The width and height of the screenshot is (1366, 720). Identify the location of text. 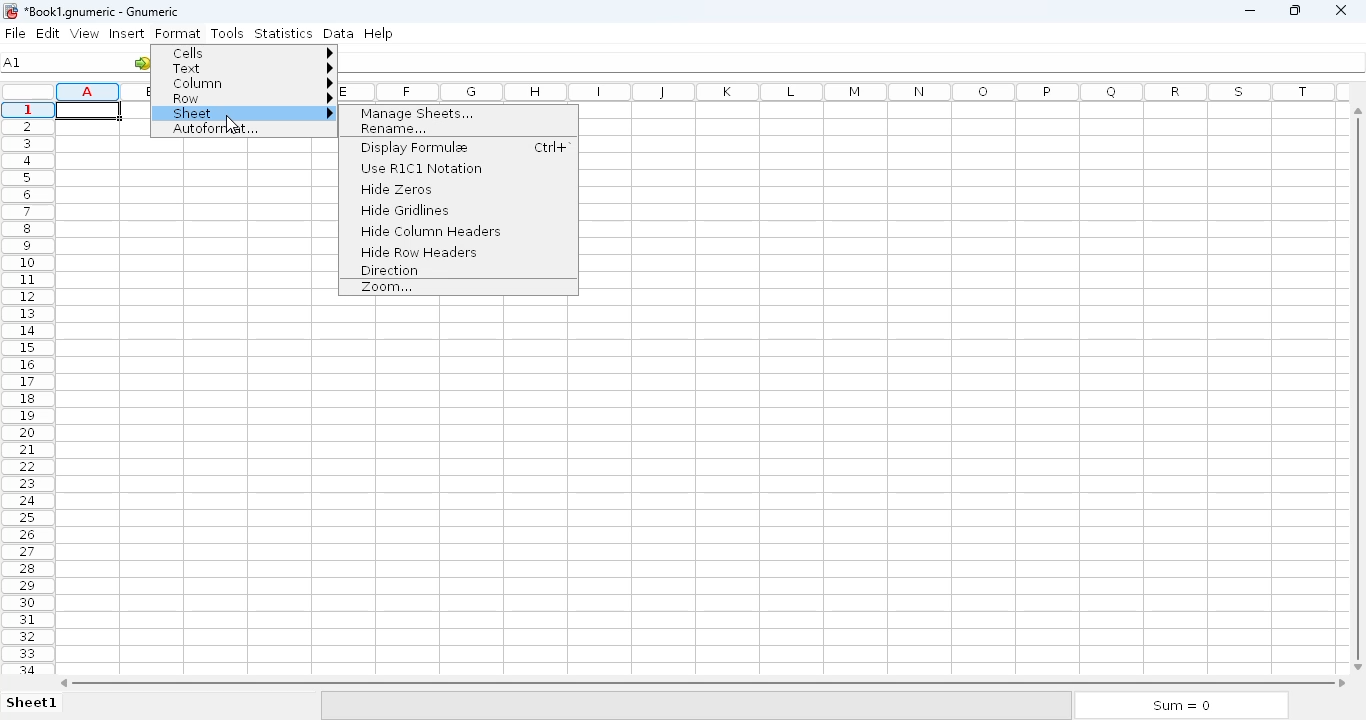
(248, 68).